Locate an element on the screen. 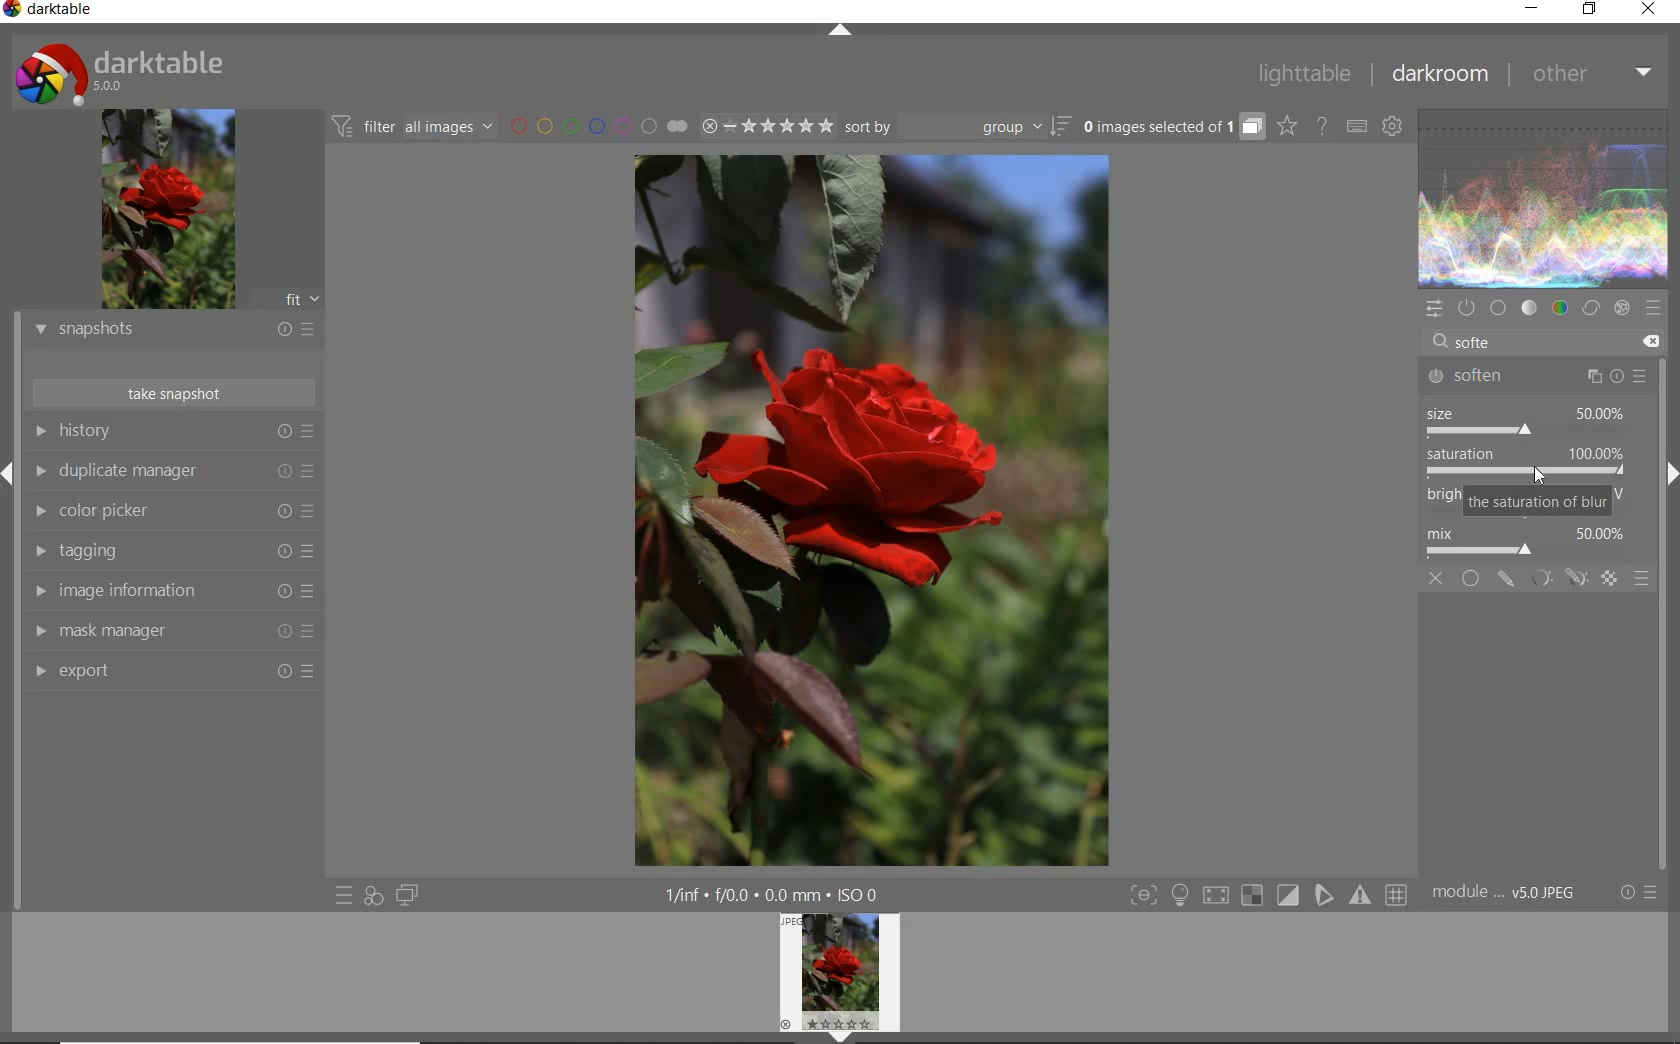 This screenshot has height=1044, width=1680. reset or presets and preferences is located at coordinates (1639, 893).